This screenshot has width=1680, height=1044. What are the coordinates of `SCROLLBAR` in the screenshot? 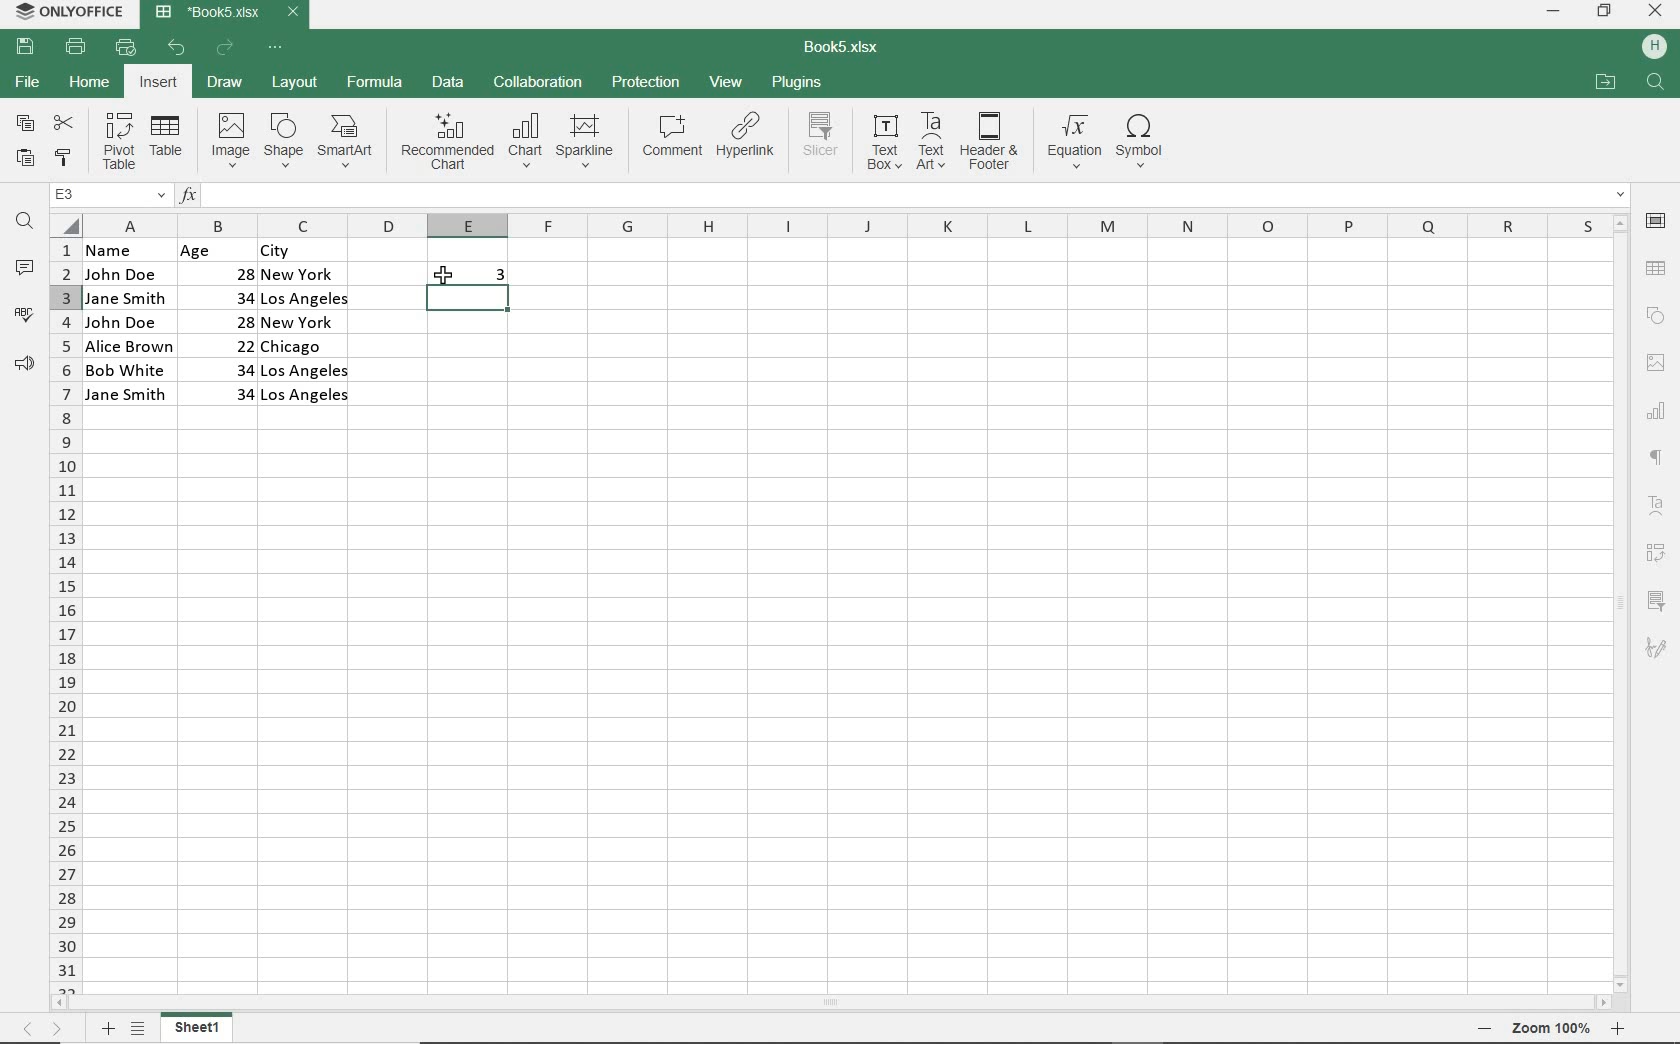 It's located at (832, 1003).